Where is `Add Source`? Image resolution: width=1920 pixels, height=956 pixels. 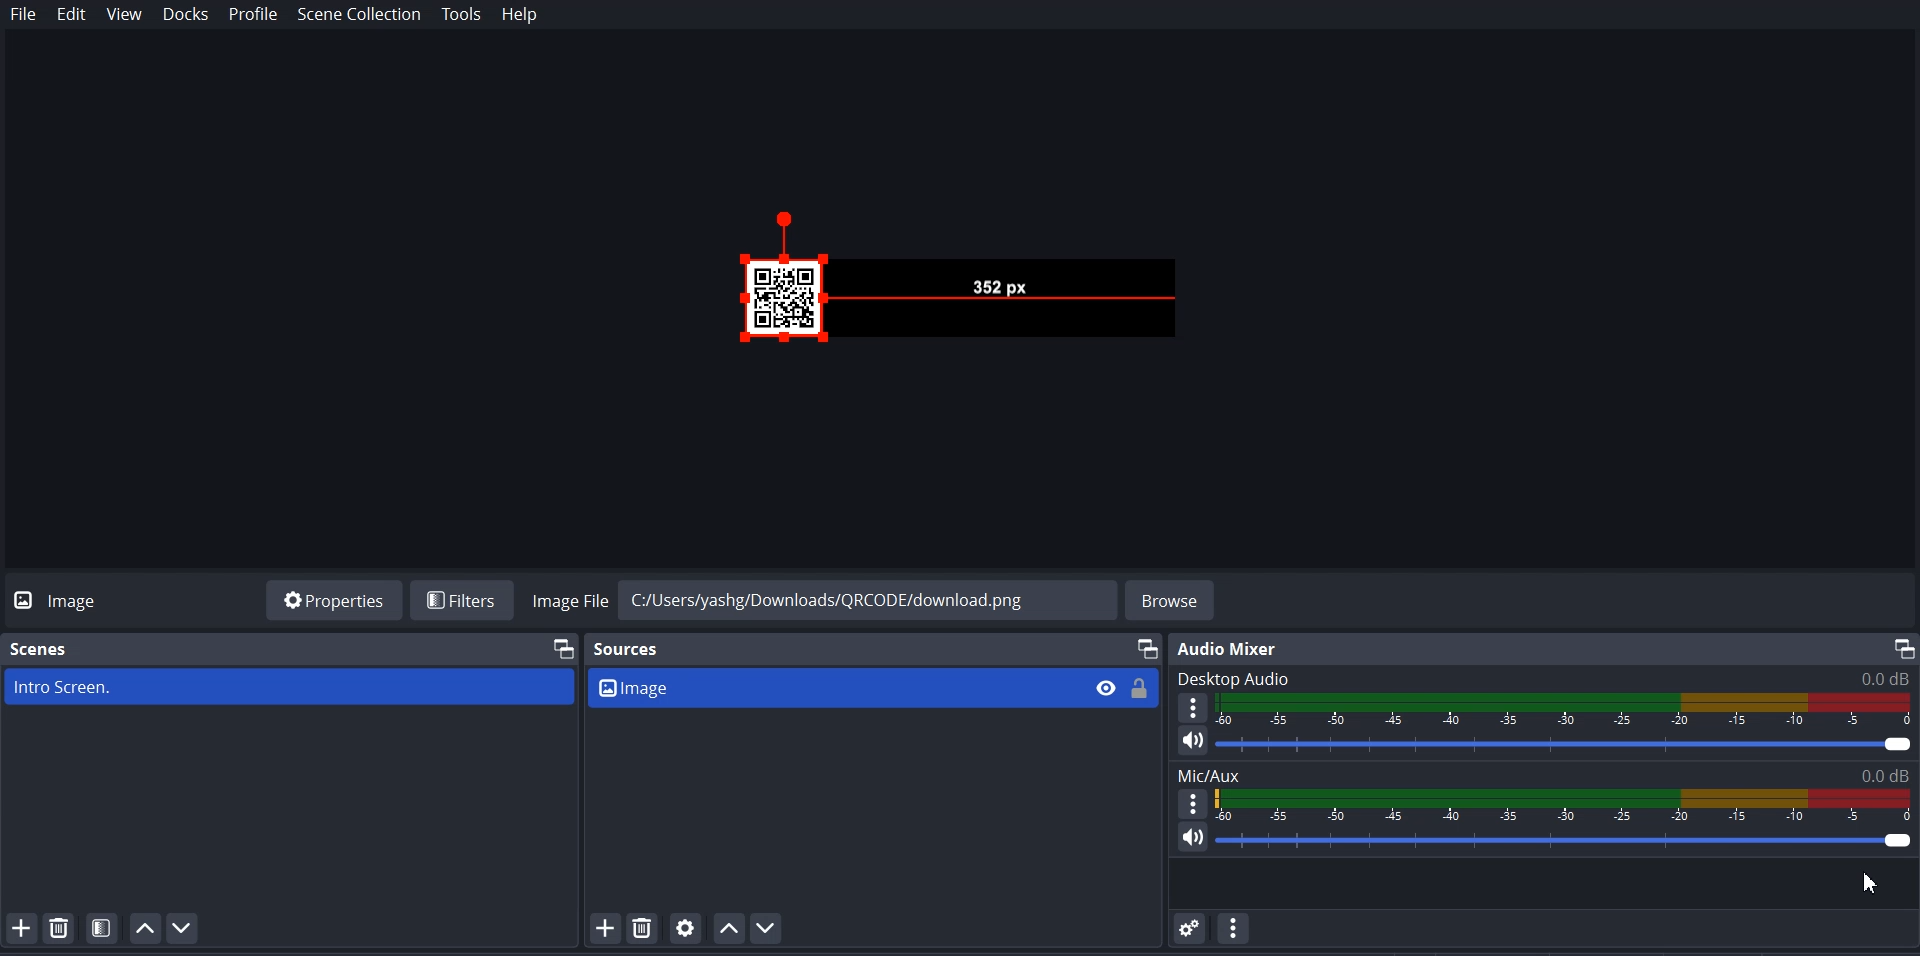 Add Source is located at coordinates (605, 928).